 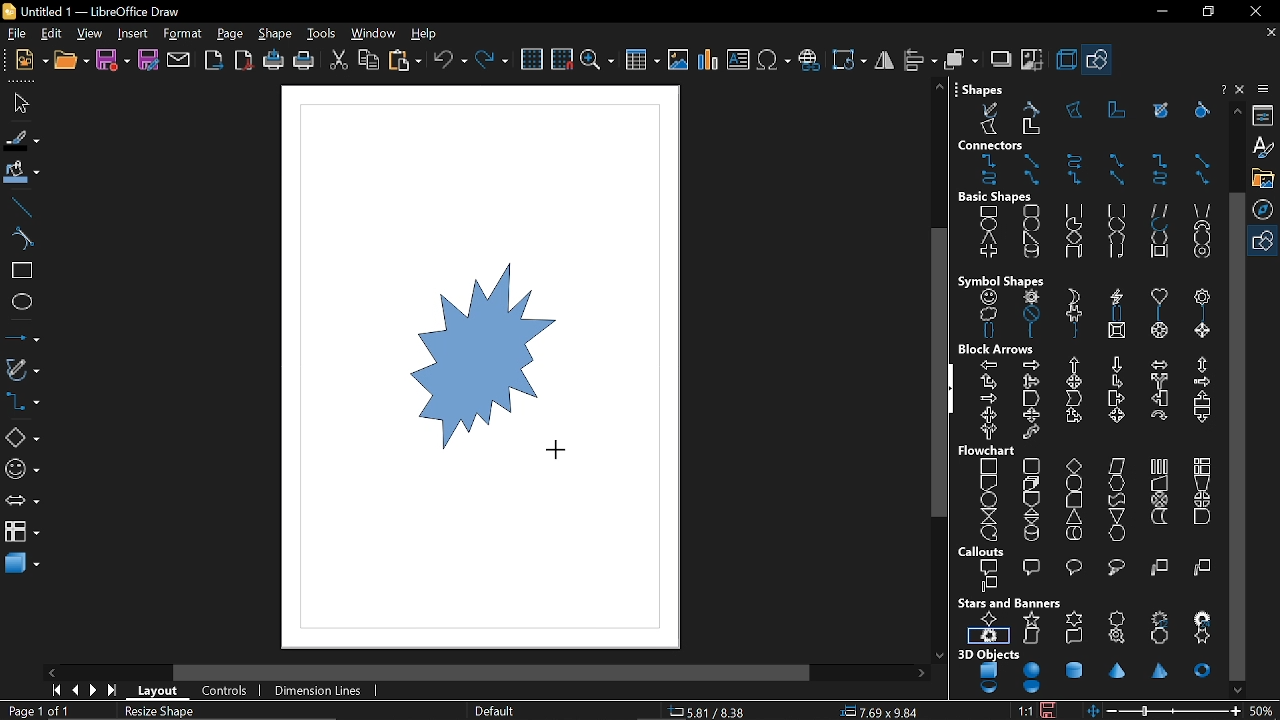 What do you see at coordinates (322, 690) in the screenshot?
I see `dimension lines` at bounding box center [322, 690].